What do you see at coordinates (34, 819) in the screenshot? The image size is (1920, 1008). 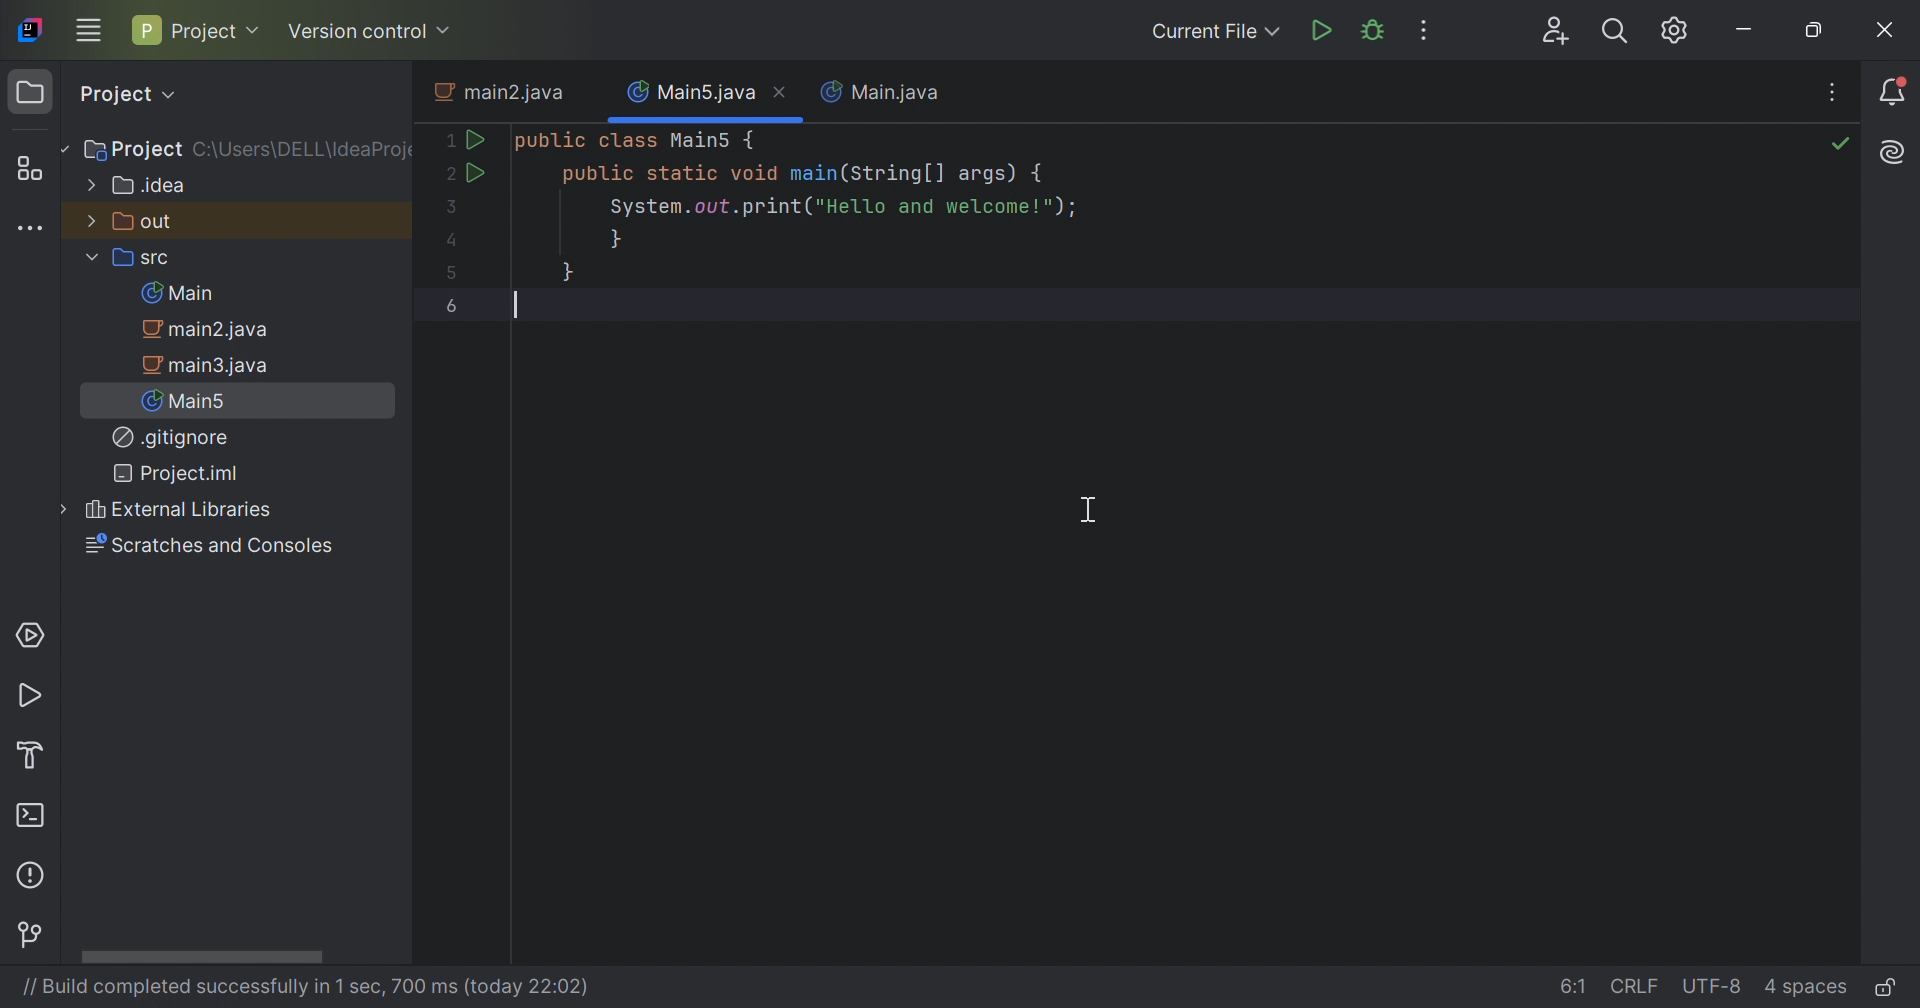 I see `Terminal` at bounding box center [34, 819].